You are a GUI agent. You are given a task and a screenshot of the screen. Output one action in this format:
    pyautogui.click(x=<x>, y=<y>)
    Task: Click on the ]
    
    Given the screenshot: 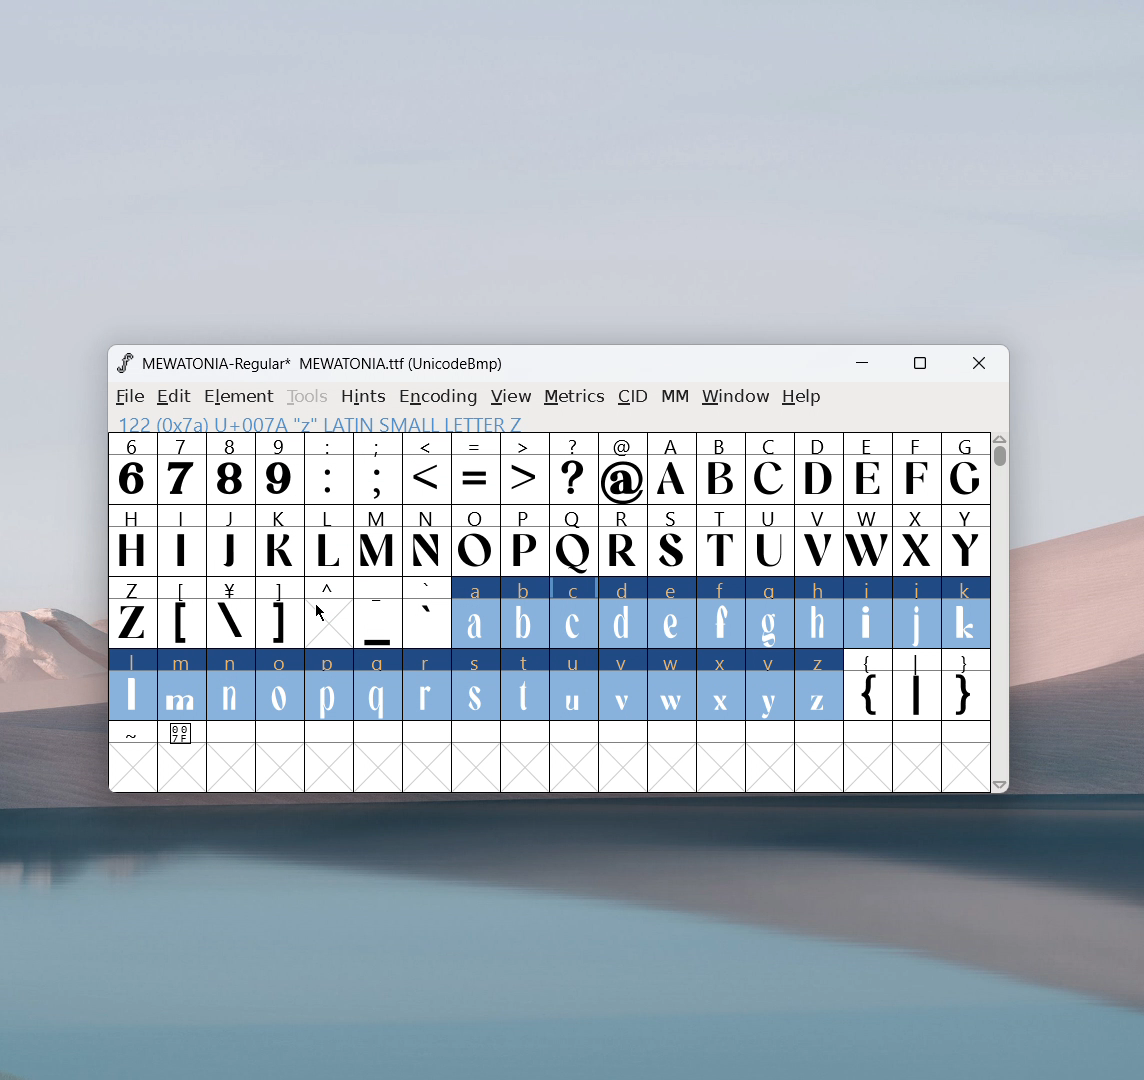 What is the action you would take?
    pyautogui.click(x=279, y=613)
    